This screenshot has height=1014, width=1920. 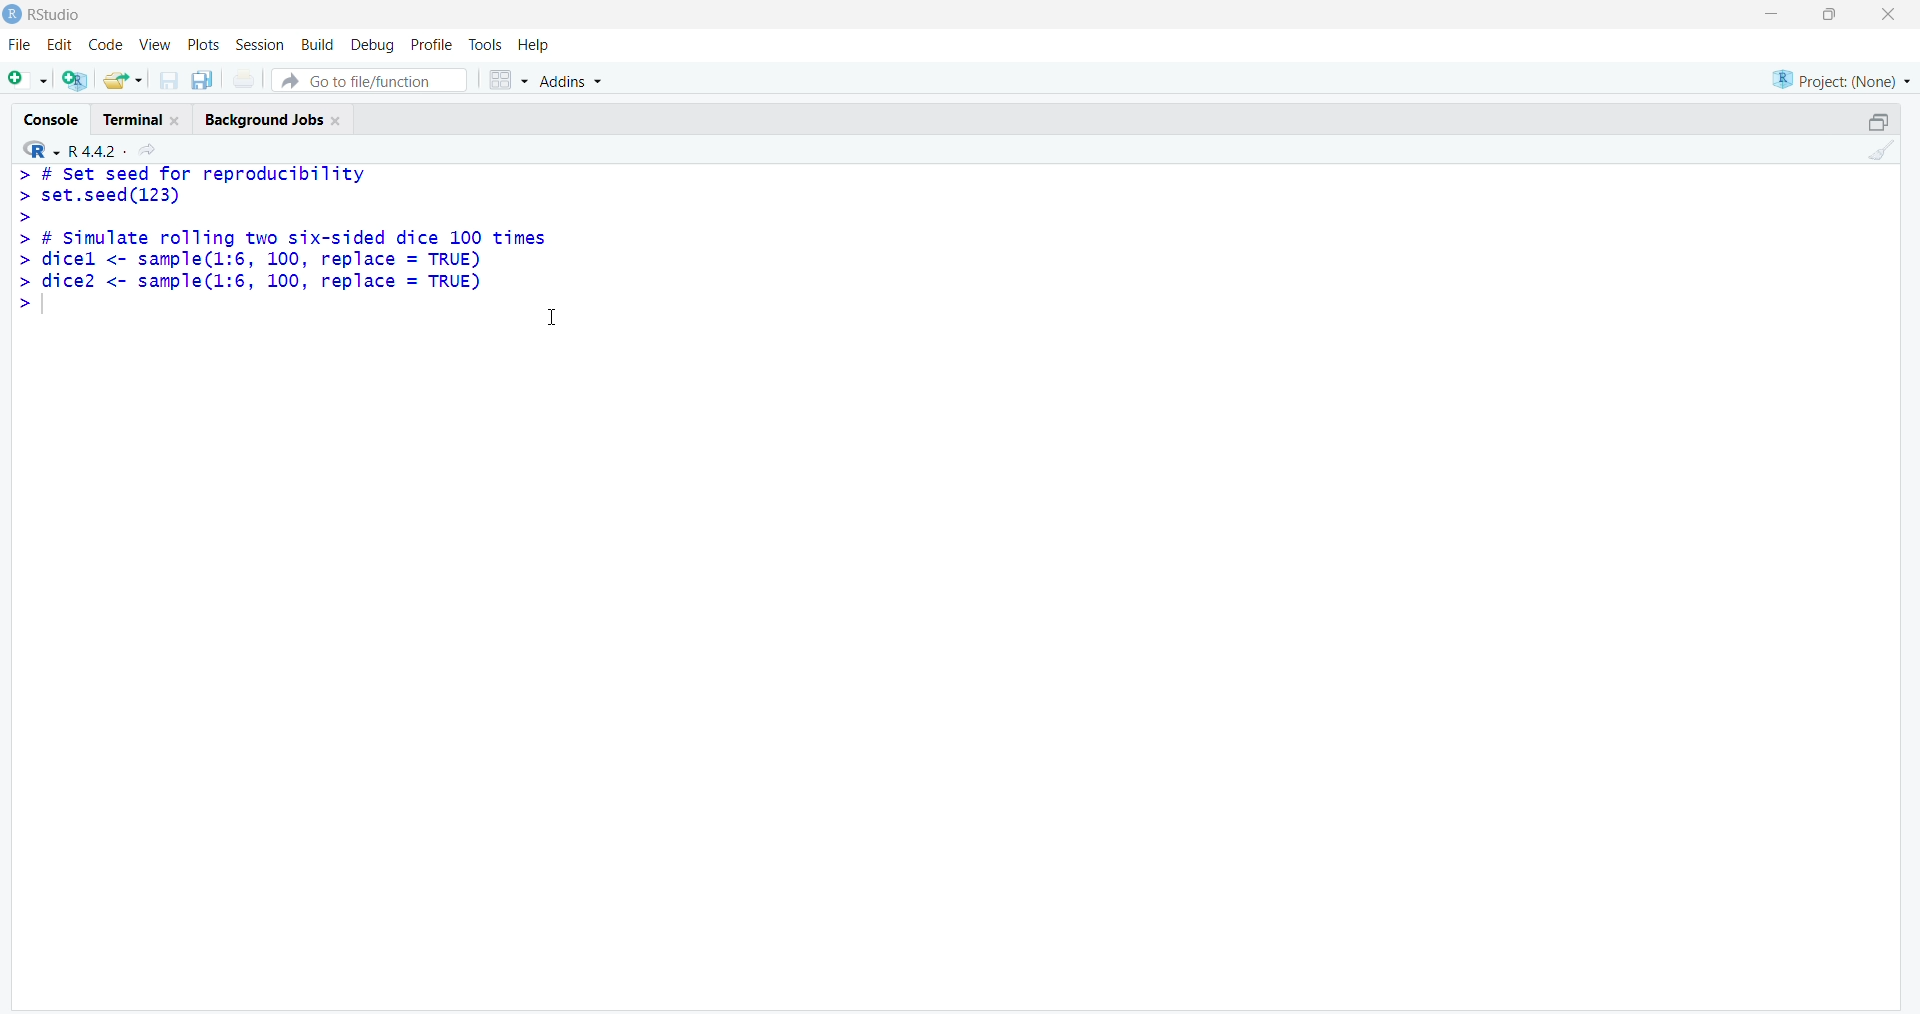 What do you see at coordinates (371, 46) in the screenshot?
I see `debug` at bounding box center [371, 46].